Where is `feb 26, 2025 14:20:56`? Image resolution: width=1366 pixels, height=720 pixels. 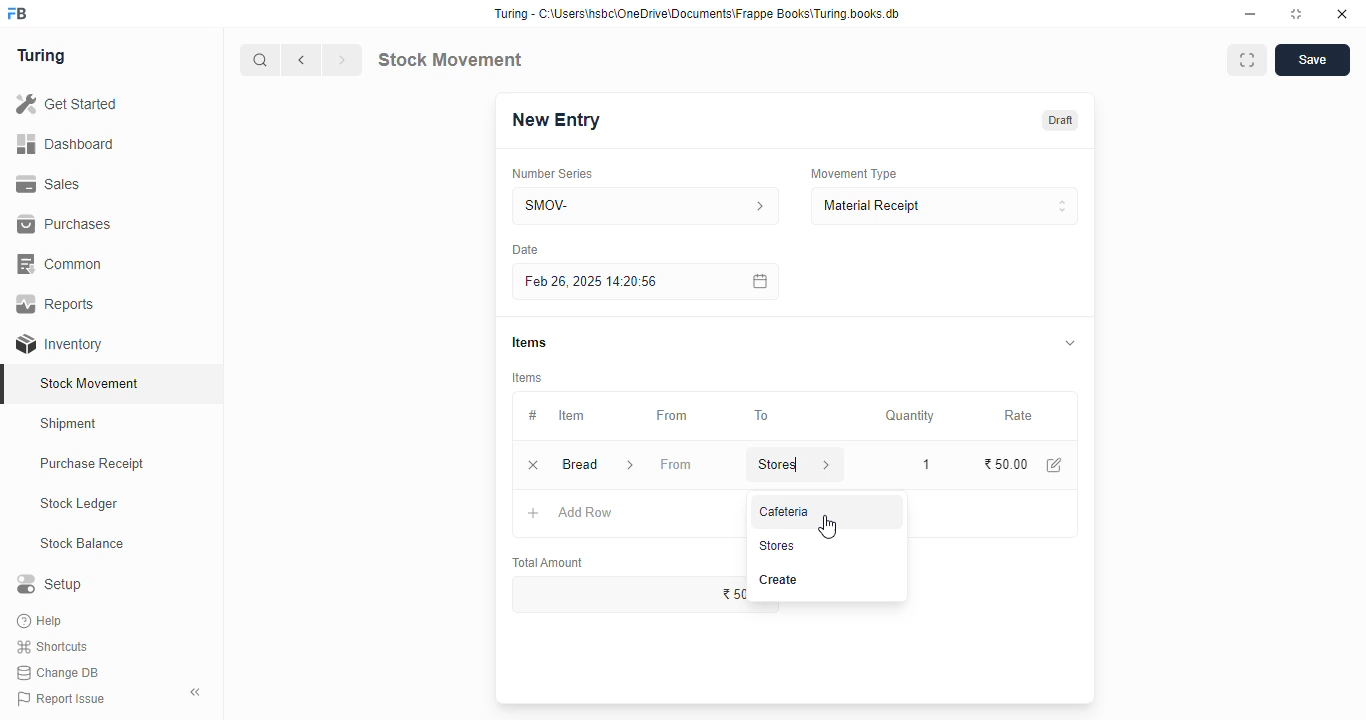 feb 26, 2025 14:20:56 is located at coordinates (595, 282).